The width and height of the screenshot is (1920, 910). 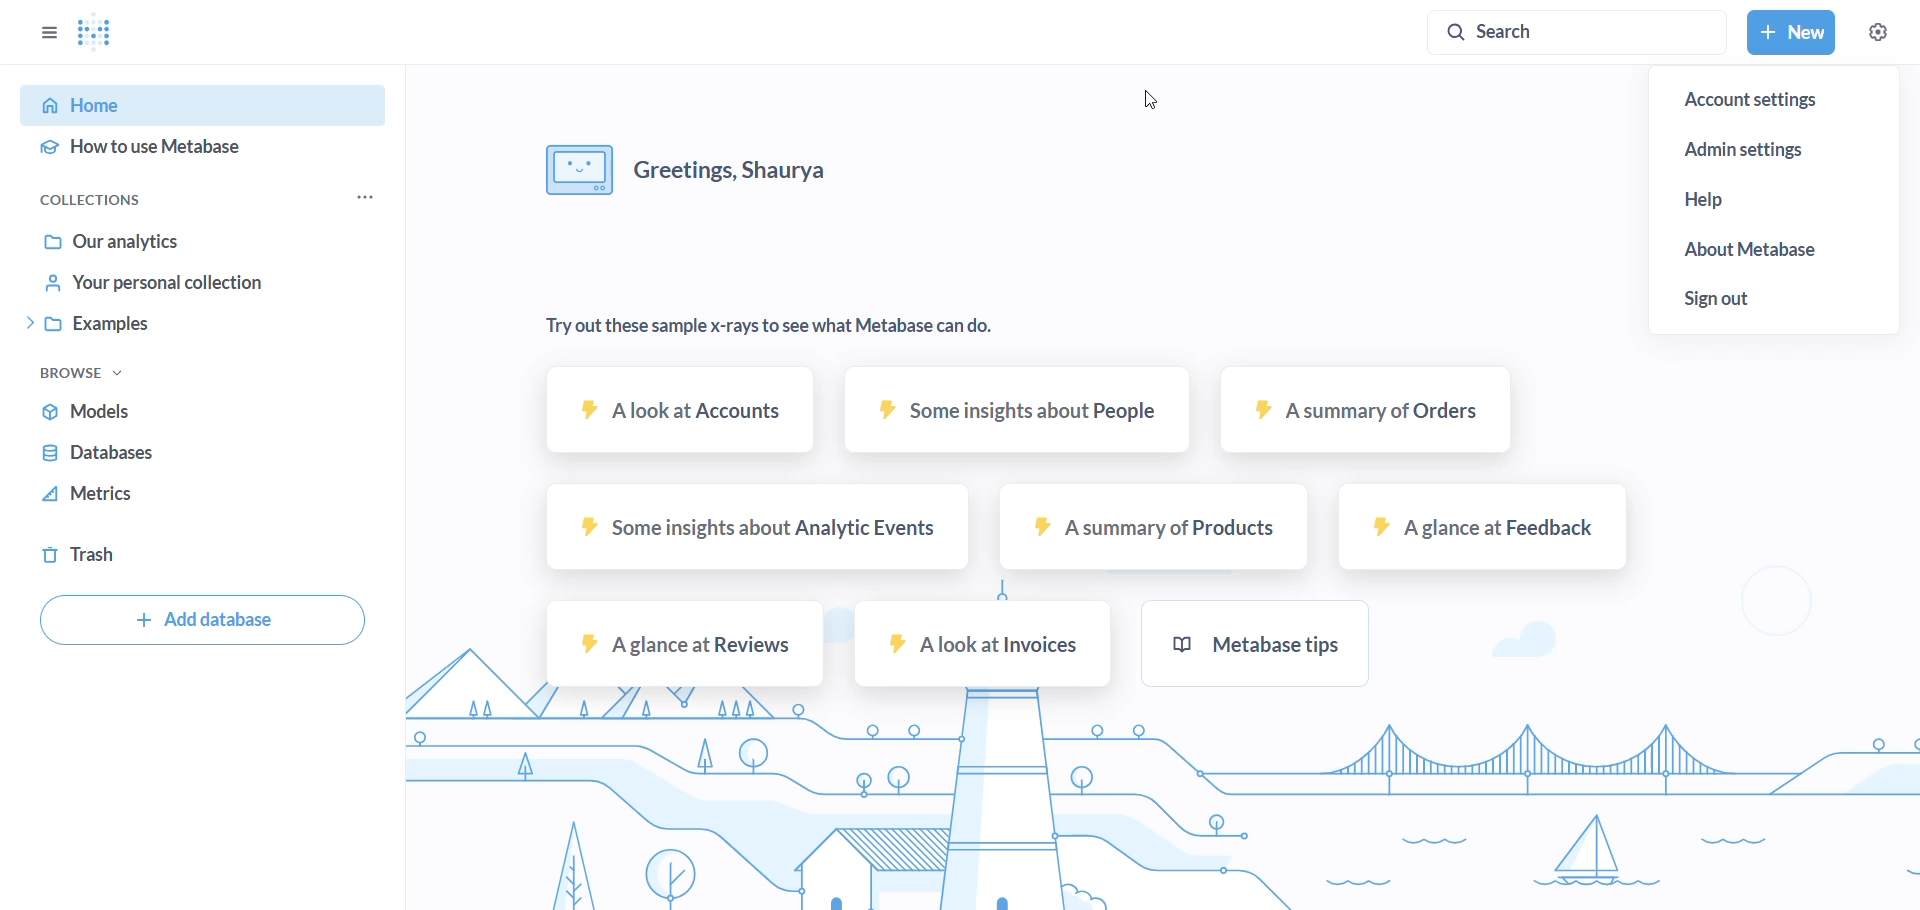 I want to click on our analytics, so click(x=165, y=239).